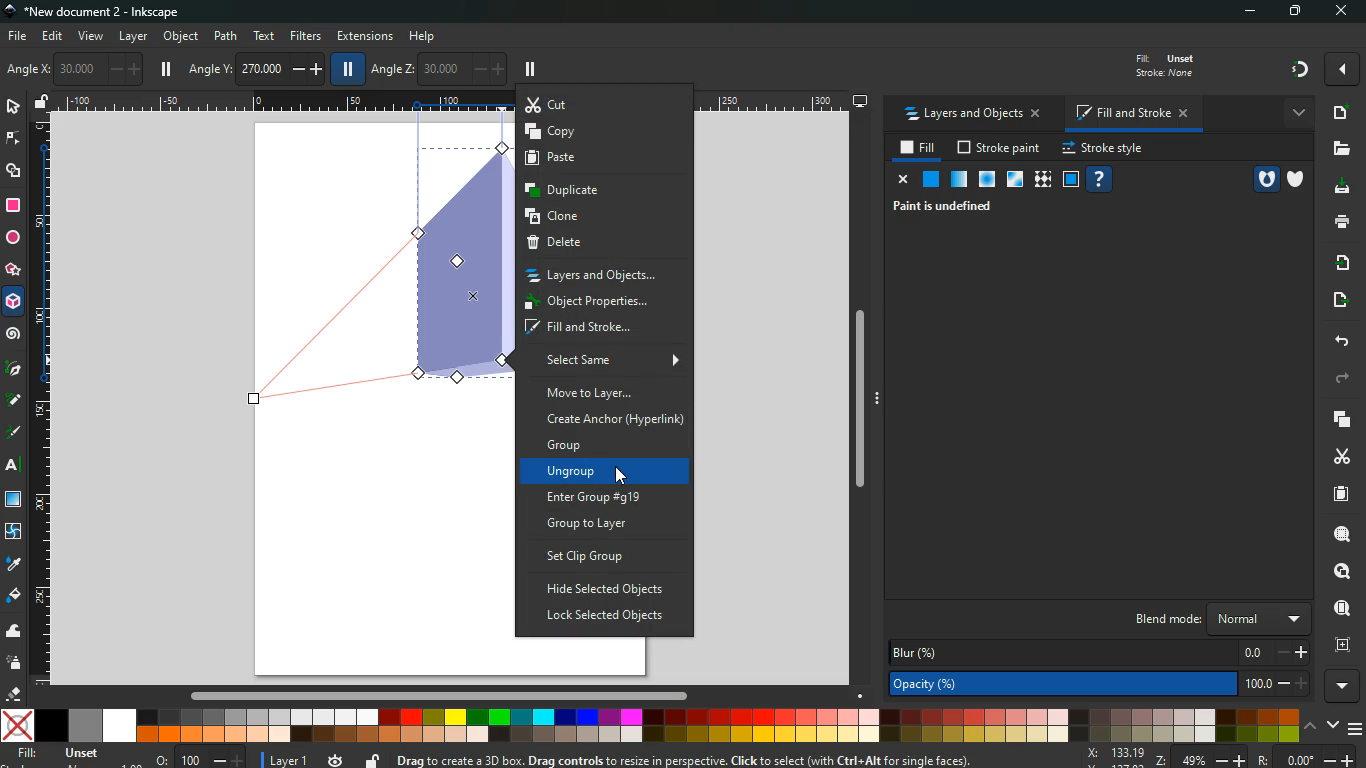 The image size is (1366, 768). I want to click on fill, so click(919, 148).